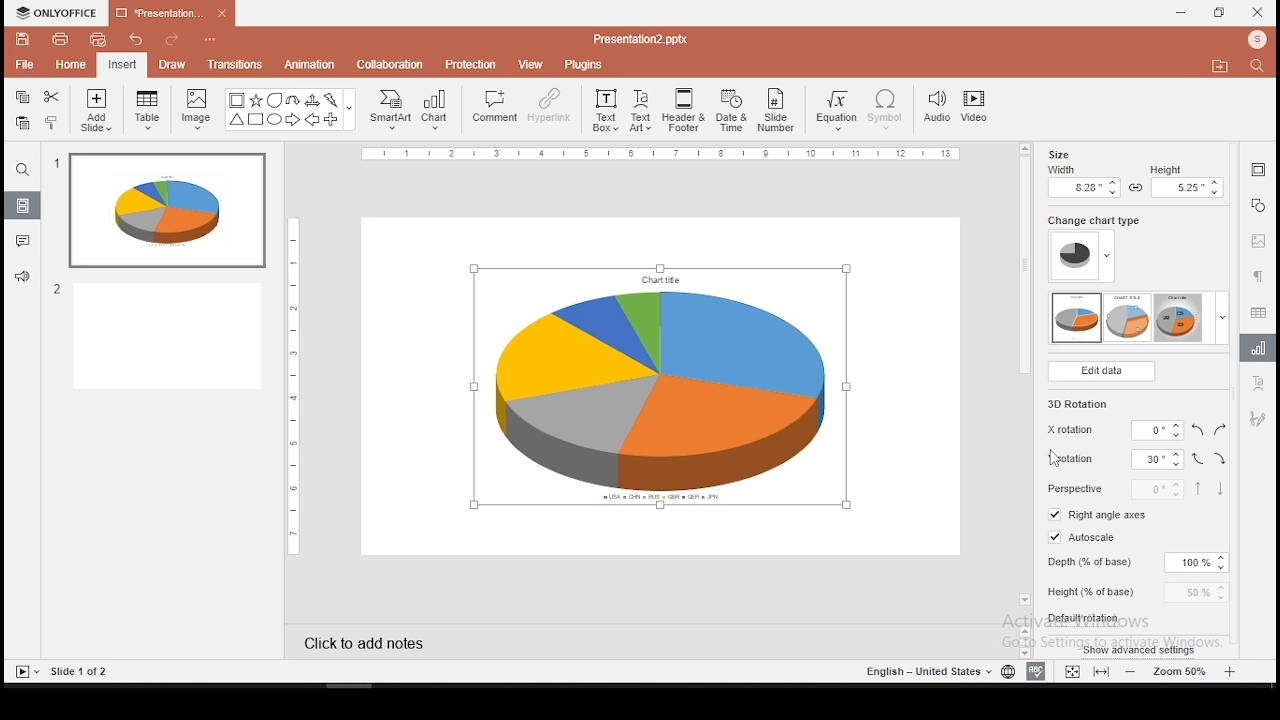 Image resolution: width=1280 pixels, height=720 pixels. Describe the element at coordinates (52, 124) in the screenshot. I see `clone formatting` at that location.